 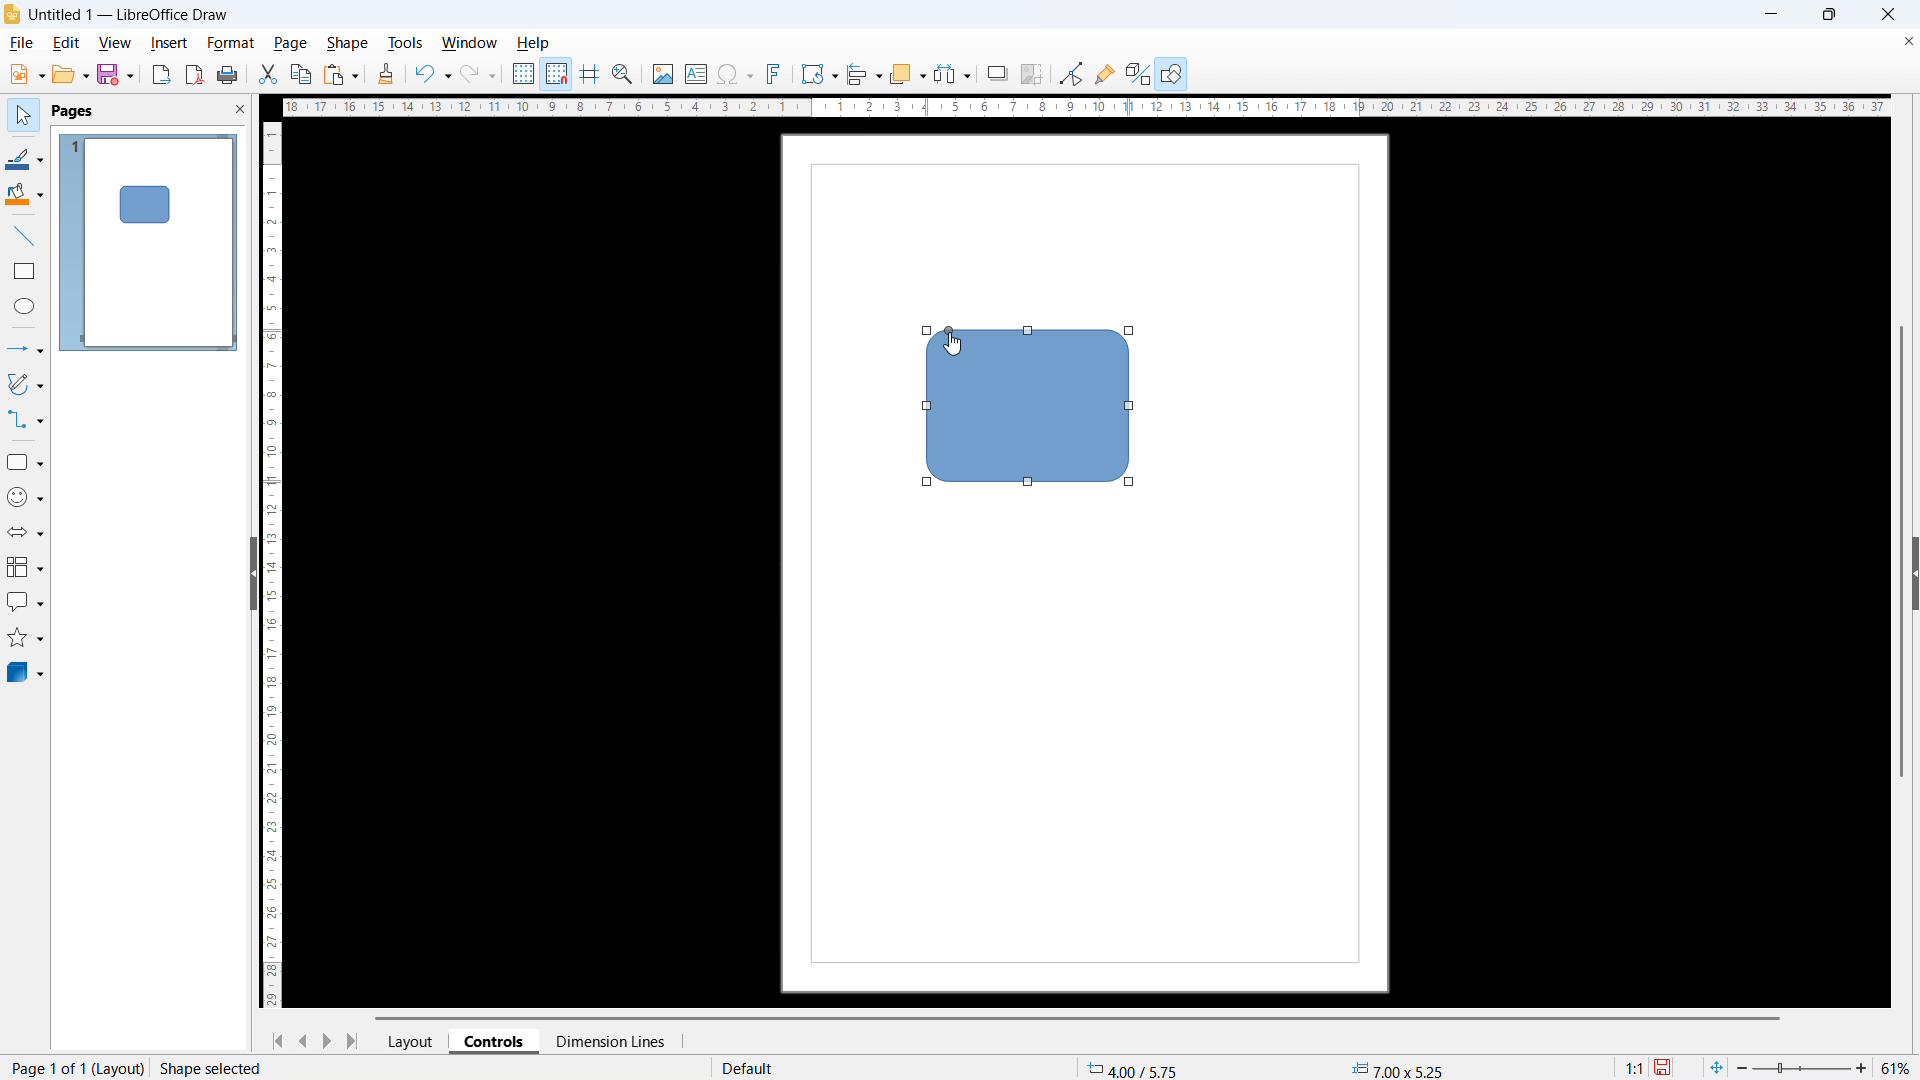 What do you see at coordinates (998, 72) in the screenshot?
I see `` at bounding box center [998, 72].